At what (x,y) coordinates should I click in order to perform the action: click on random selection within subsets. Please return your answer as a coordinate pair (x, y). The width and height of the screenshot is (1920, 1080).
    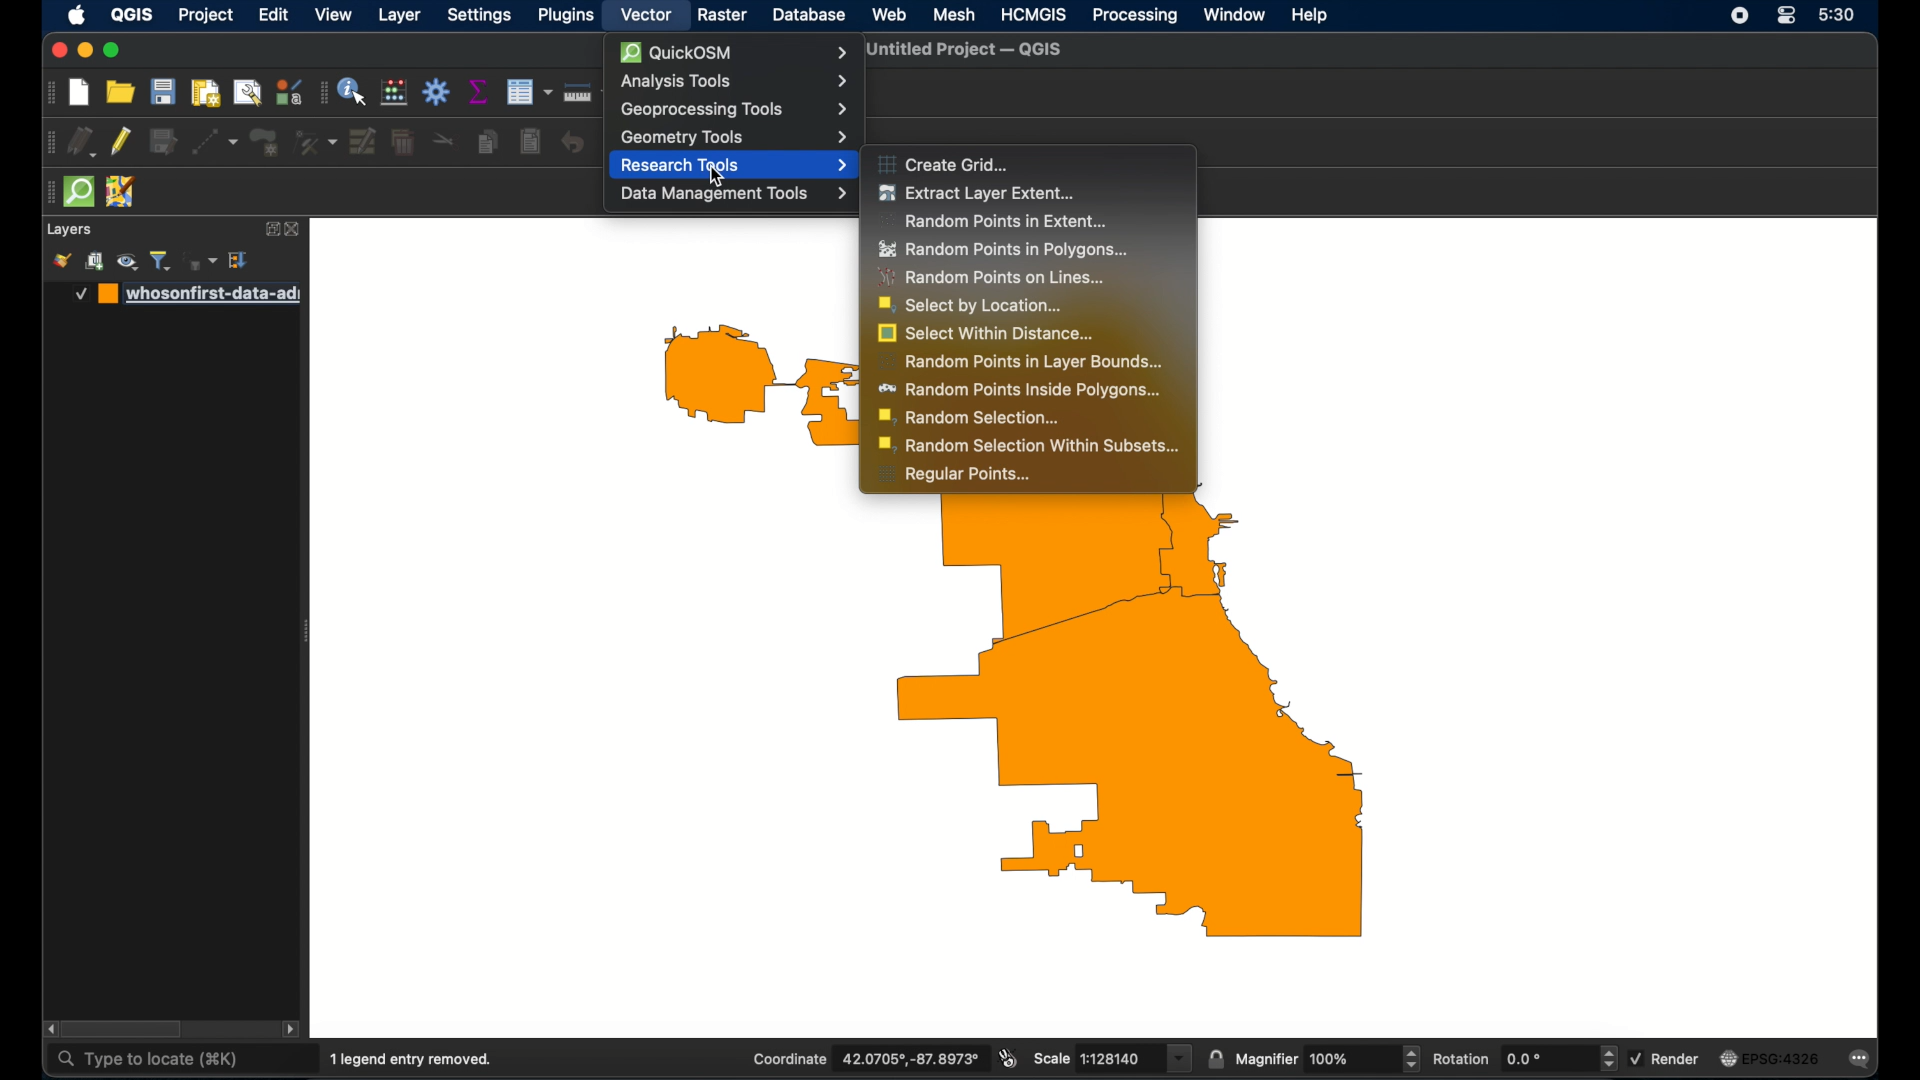
    Looking at the image, I should click on (1031, 445).